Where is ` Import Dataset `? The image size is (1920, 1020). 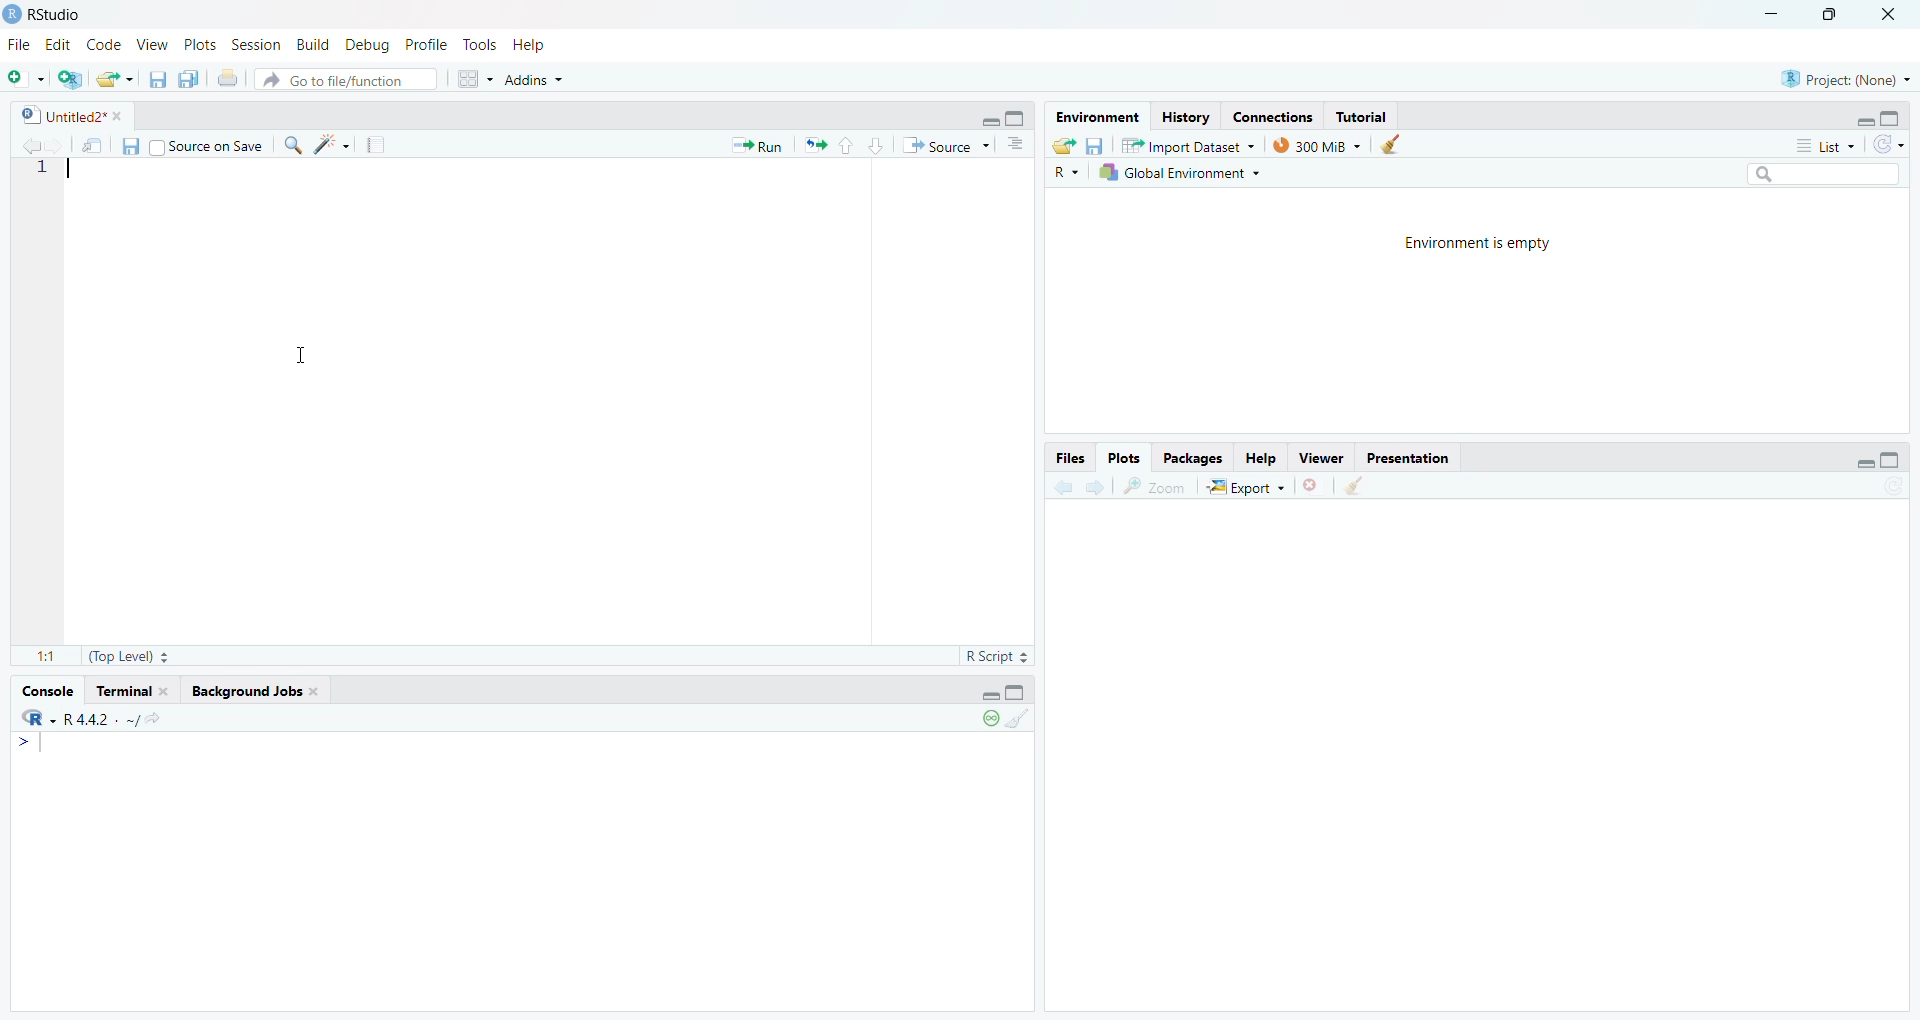
 Import Dataset  is located at coordinates (1190, 146).